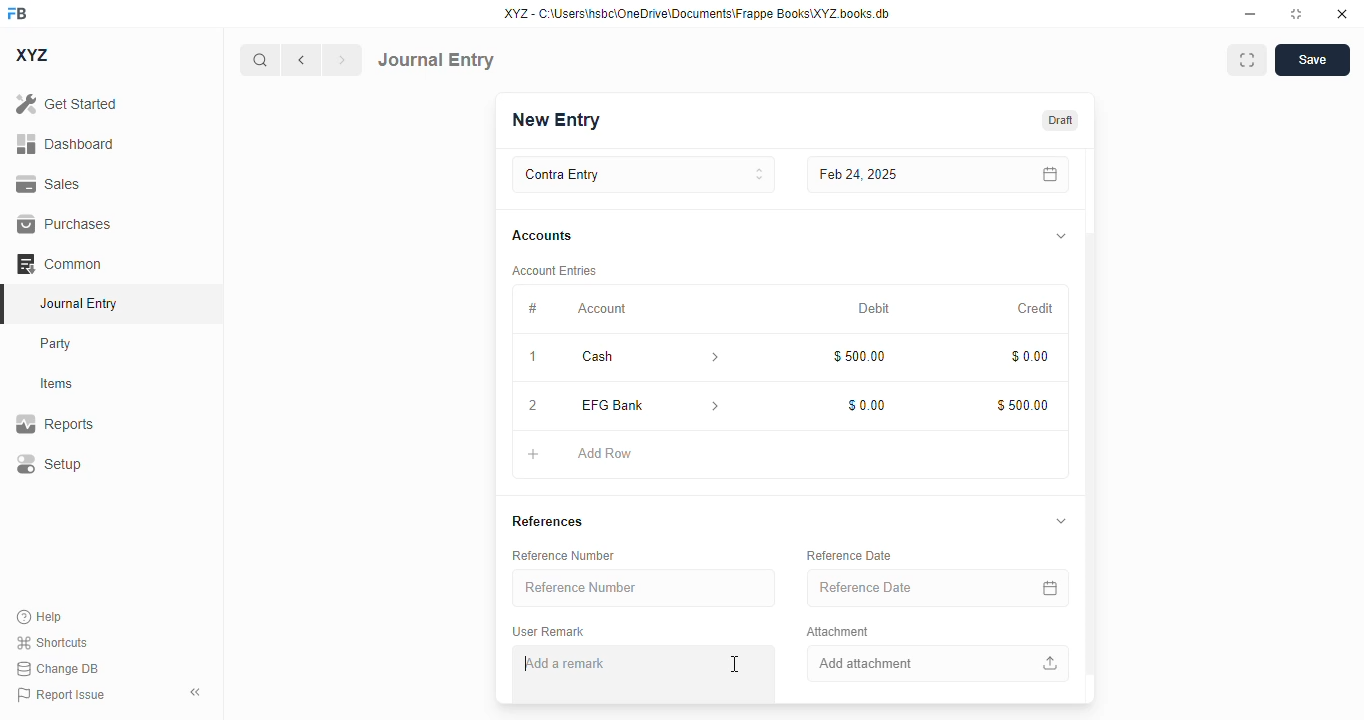 This screenshot has width=1364, height=720. Describe the element at coordinates (17, 13) in the screenshot. I see `FB - logo` at that location.